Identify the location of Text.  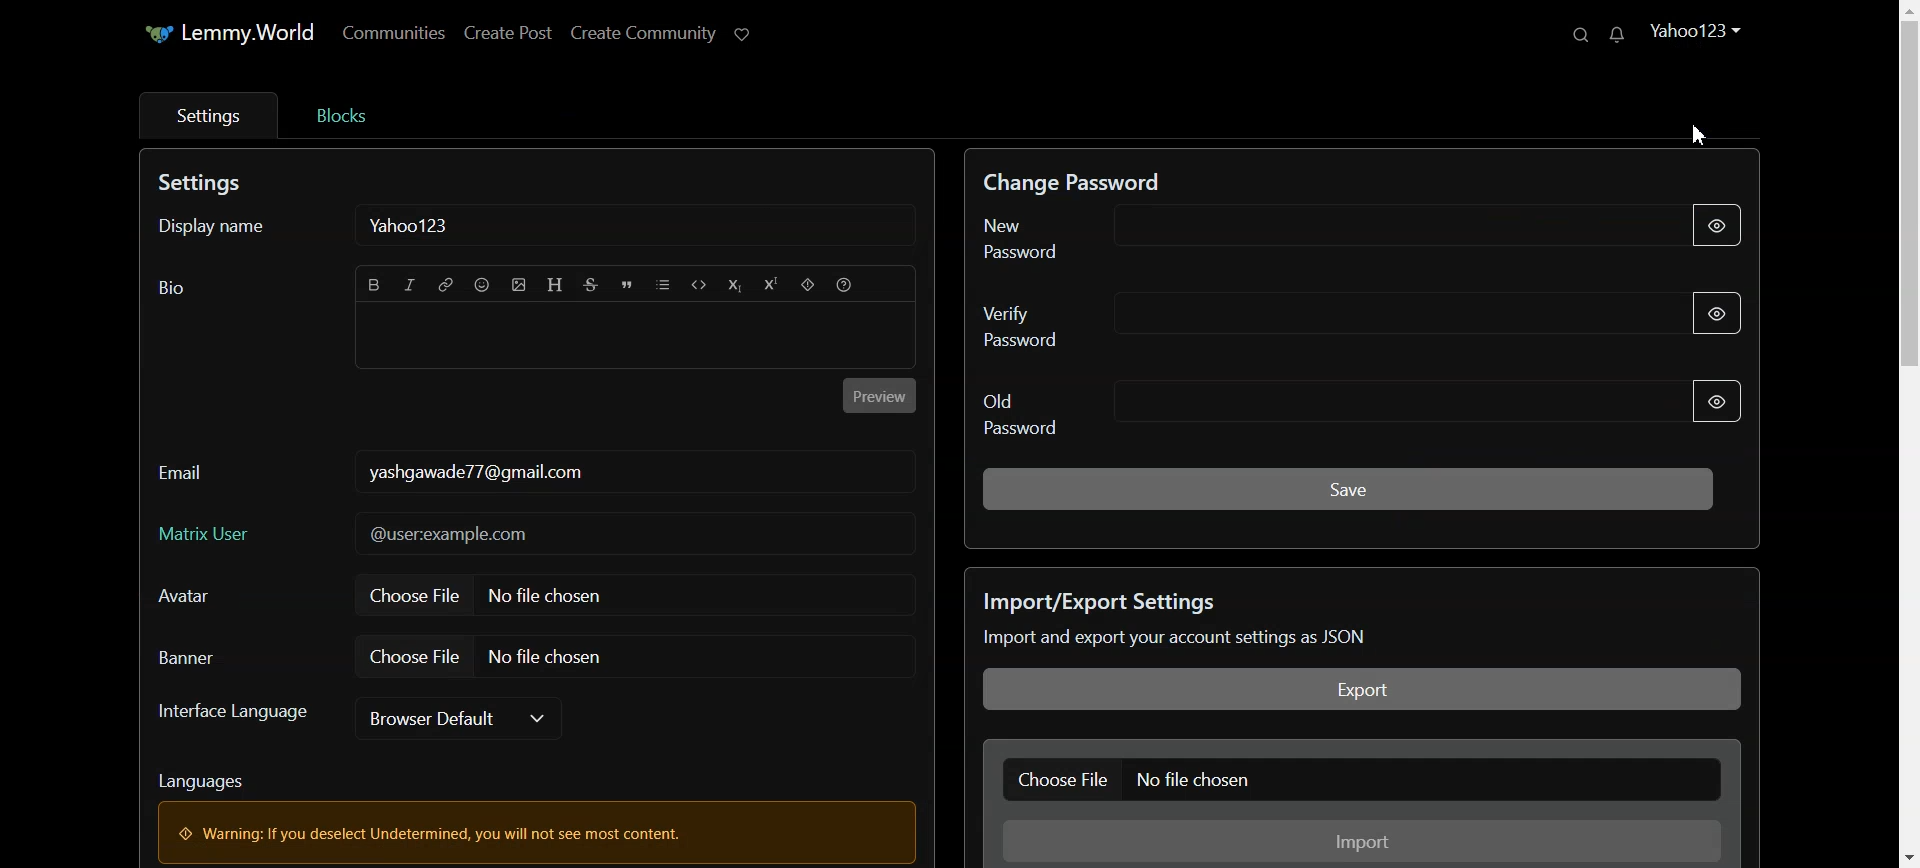
(183, 288).